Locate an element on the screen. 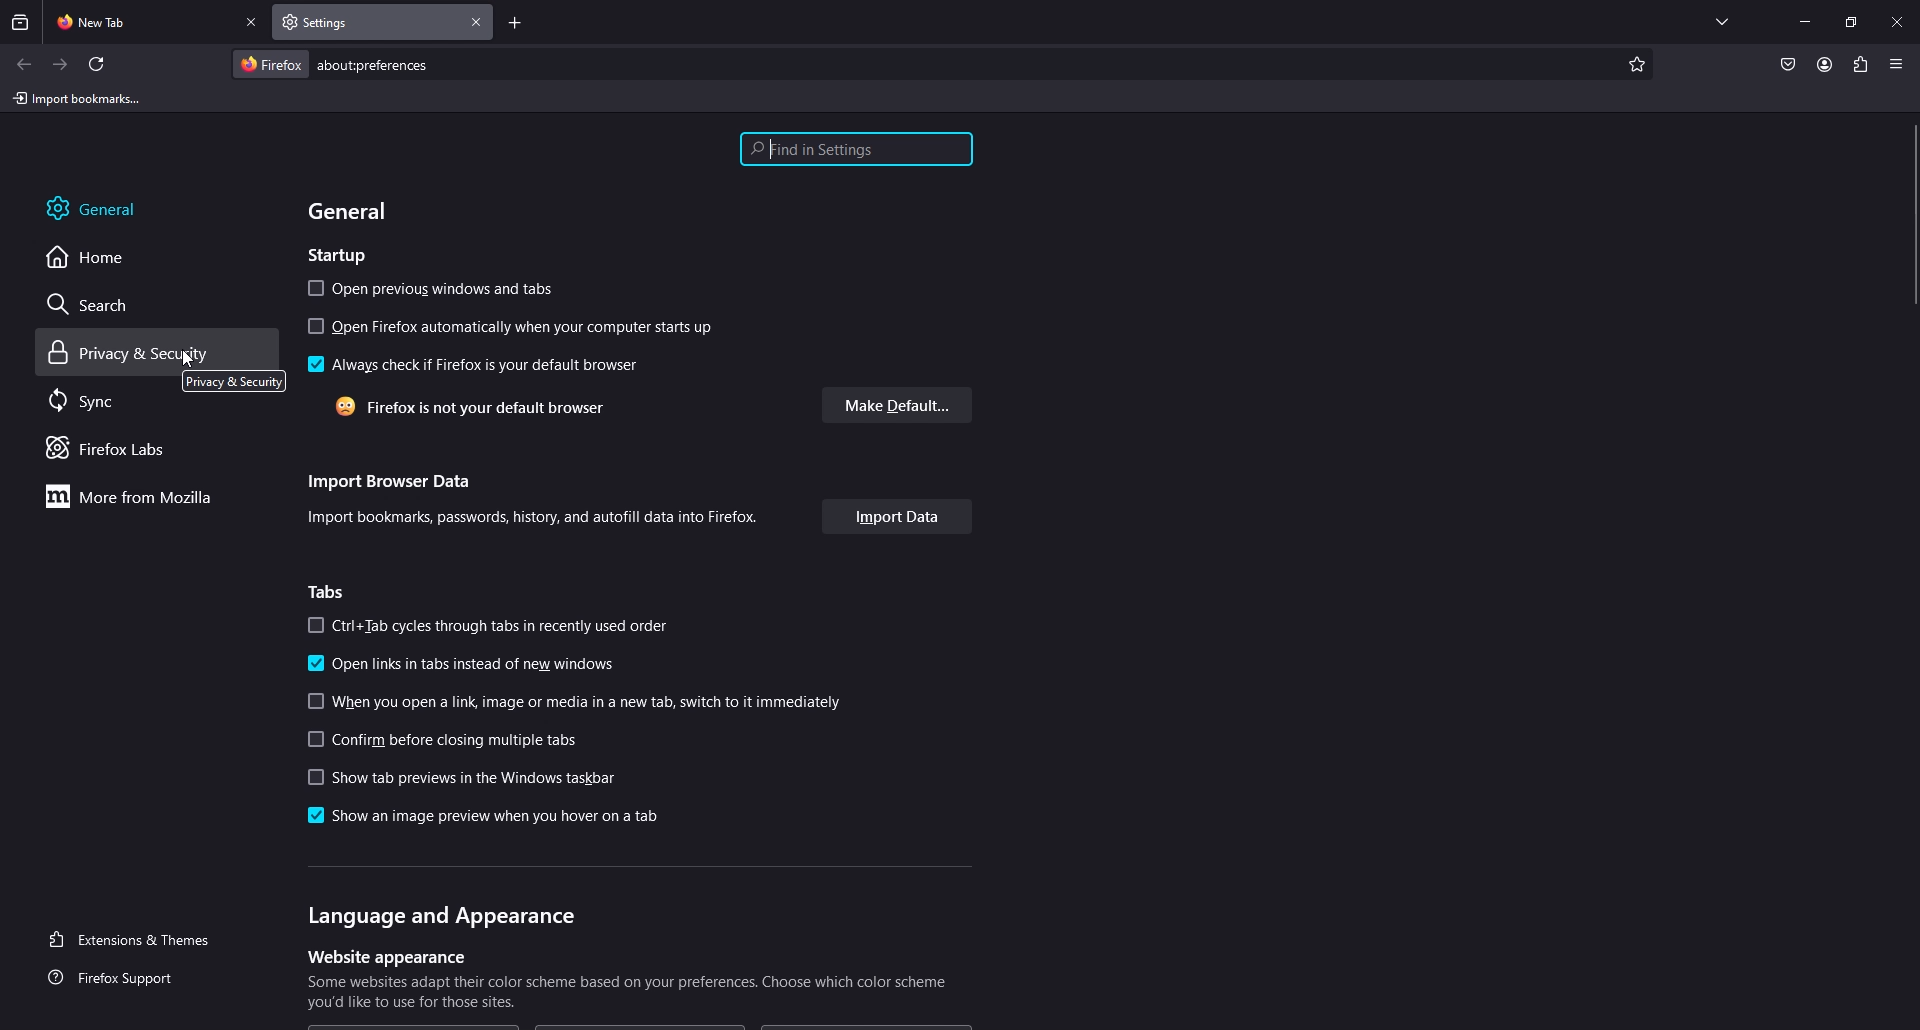 This screenshot has height=1030, width=1920. settings tab is located at coordinates (342, 21).